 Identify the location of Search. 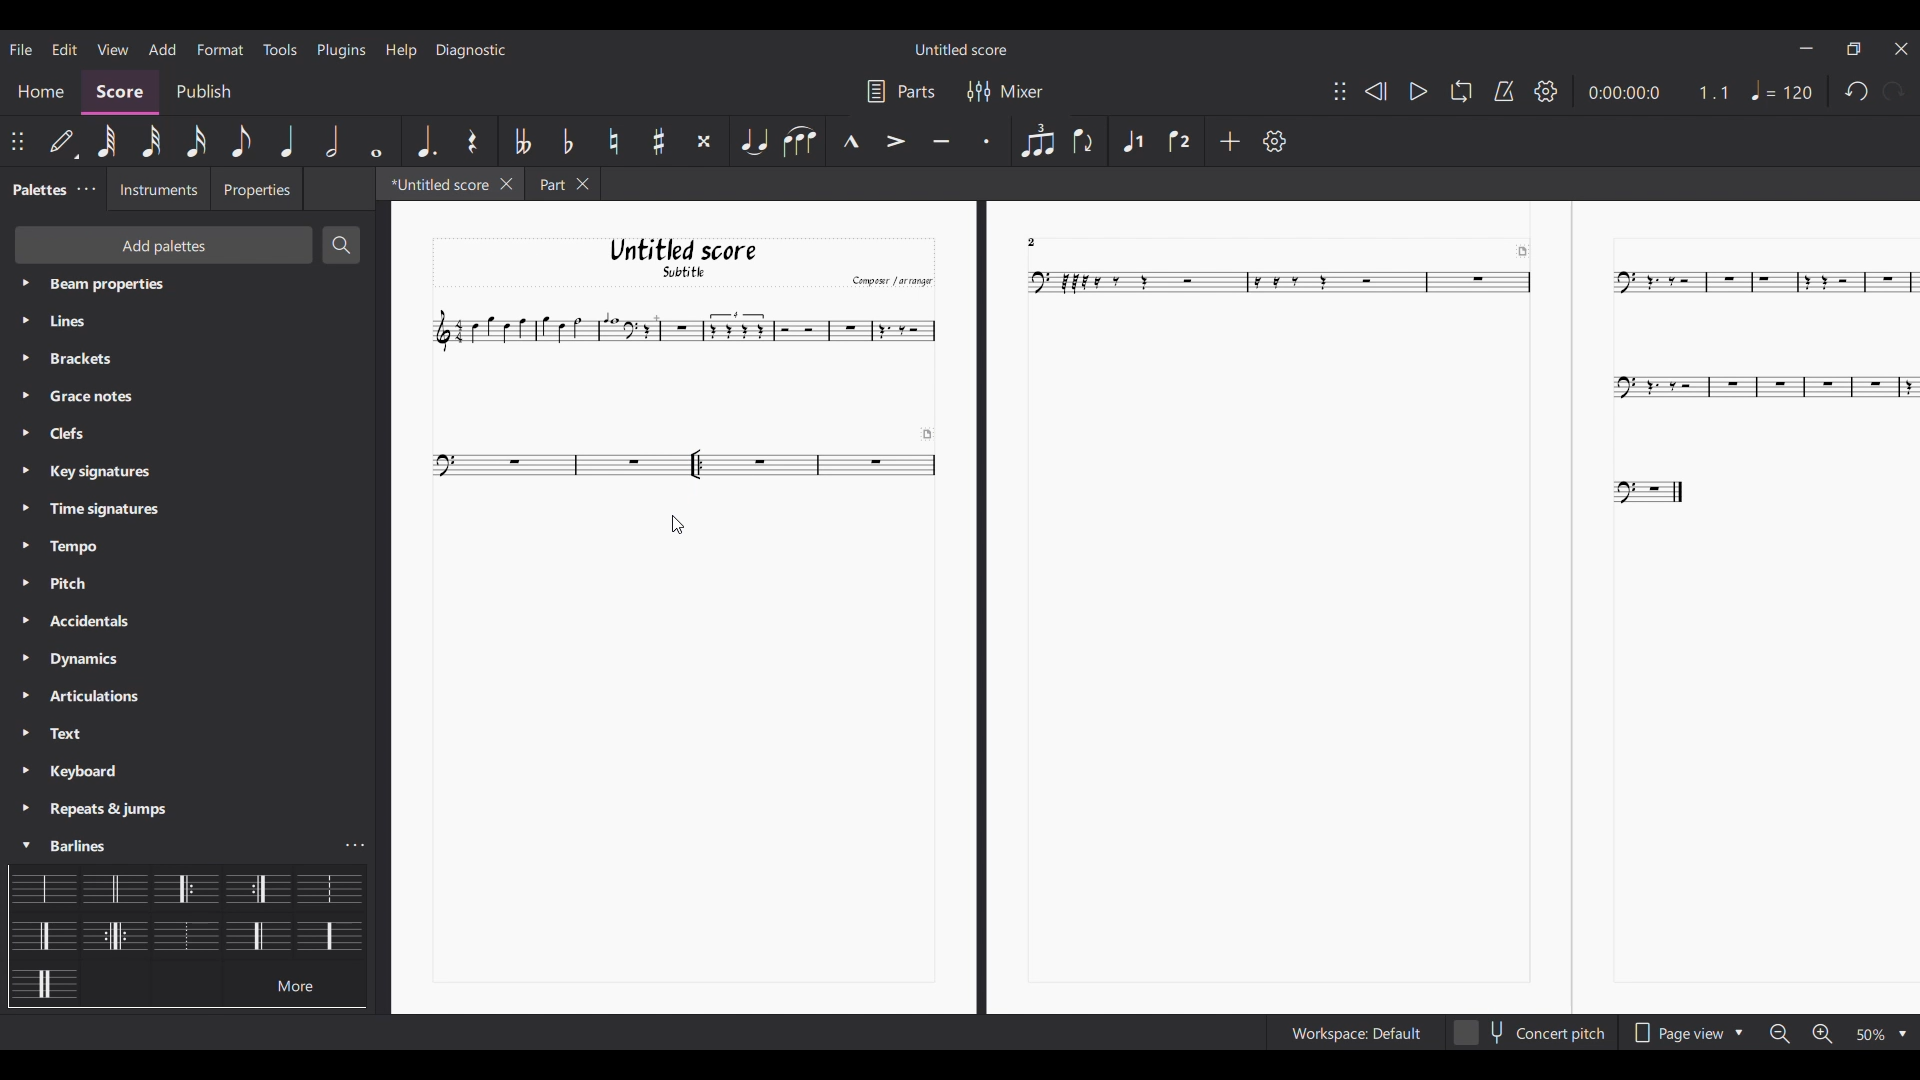
(341, 244).